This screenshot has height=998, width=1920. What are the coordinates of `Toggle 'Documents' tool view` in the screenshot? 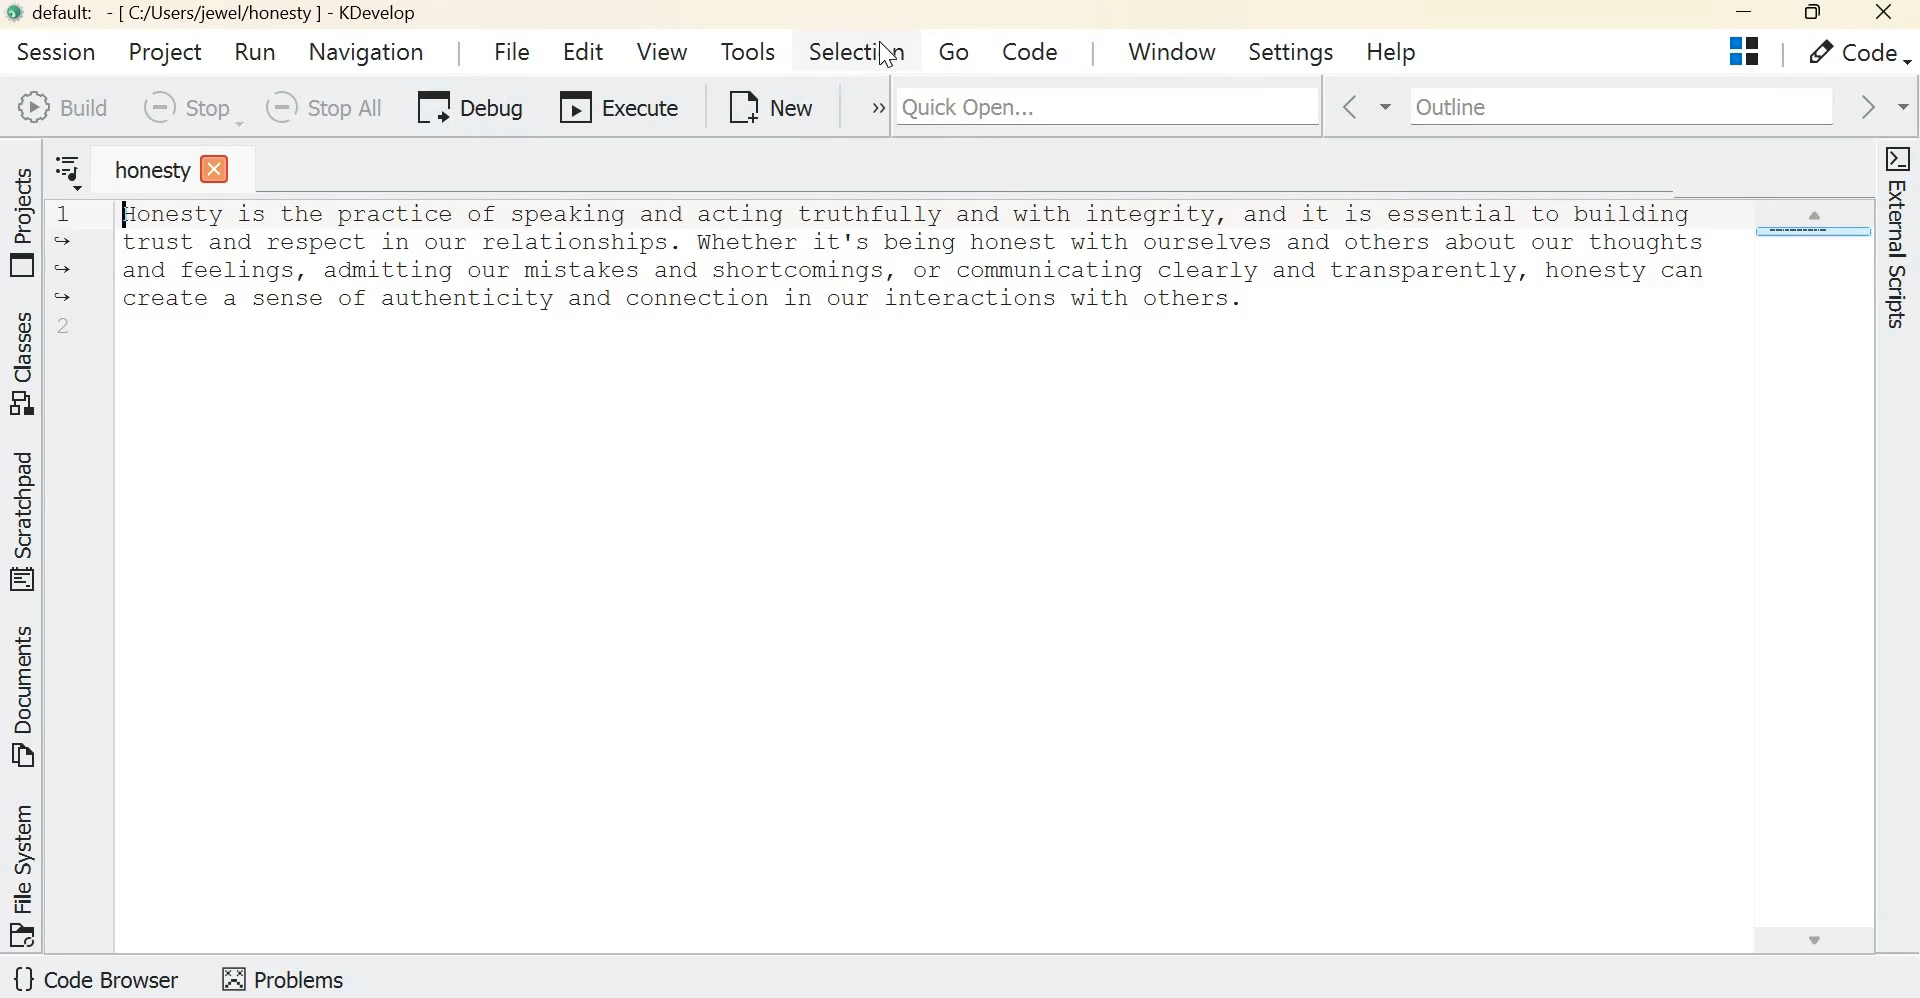 It's located at (27, 698).